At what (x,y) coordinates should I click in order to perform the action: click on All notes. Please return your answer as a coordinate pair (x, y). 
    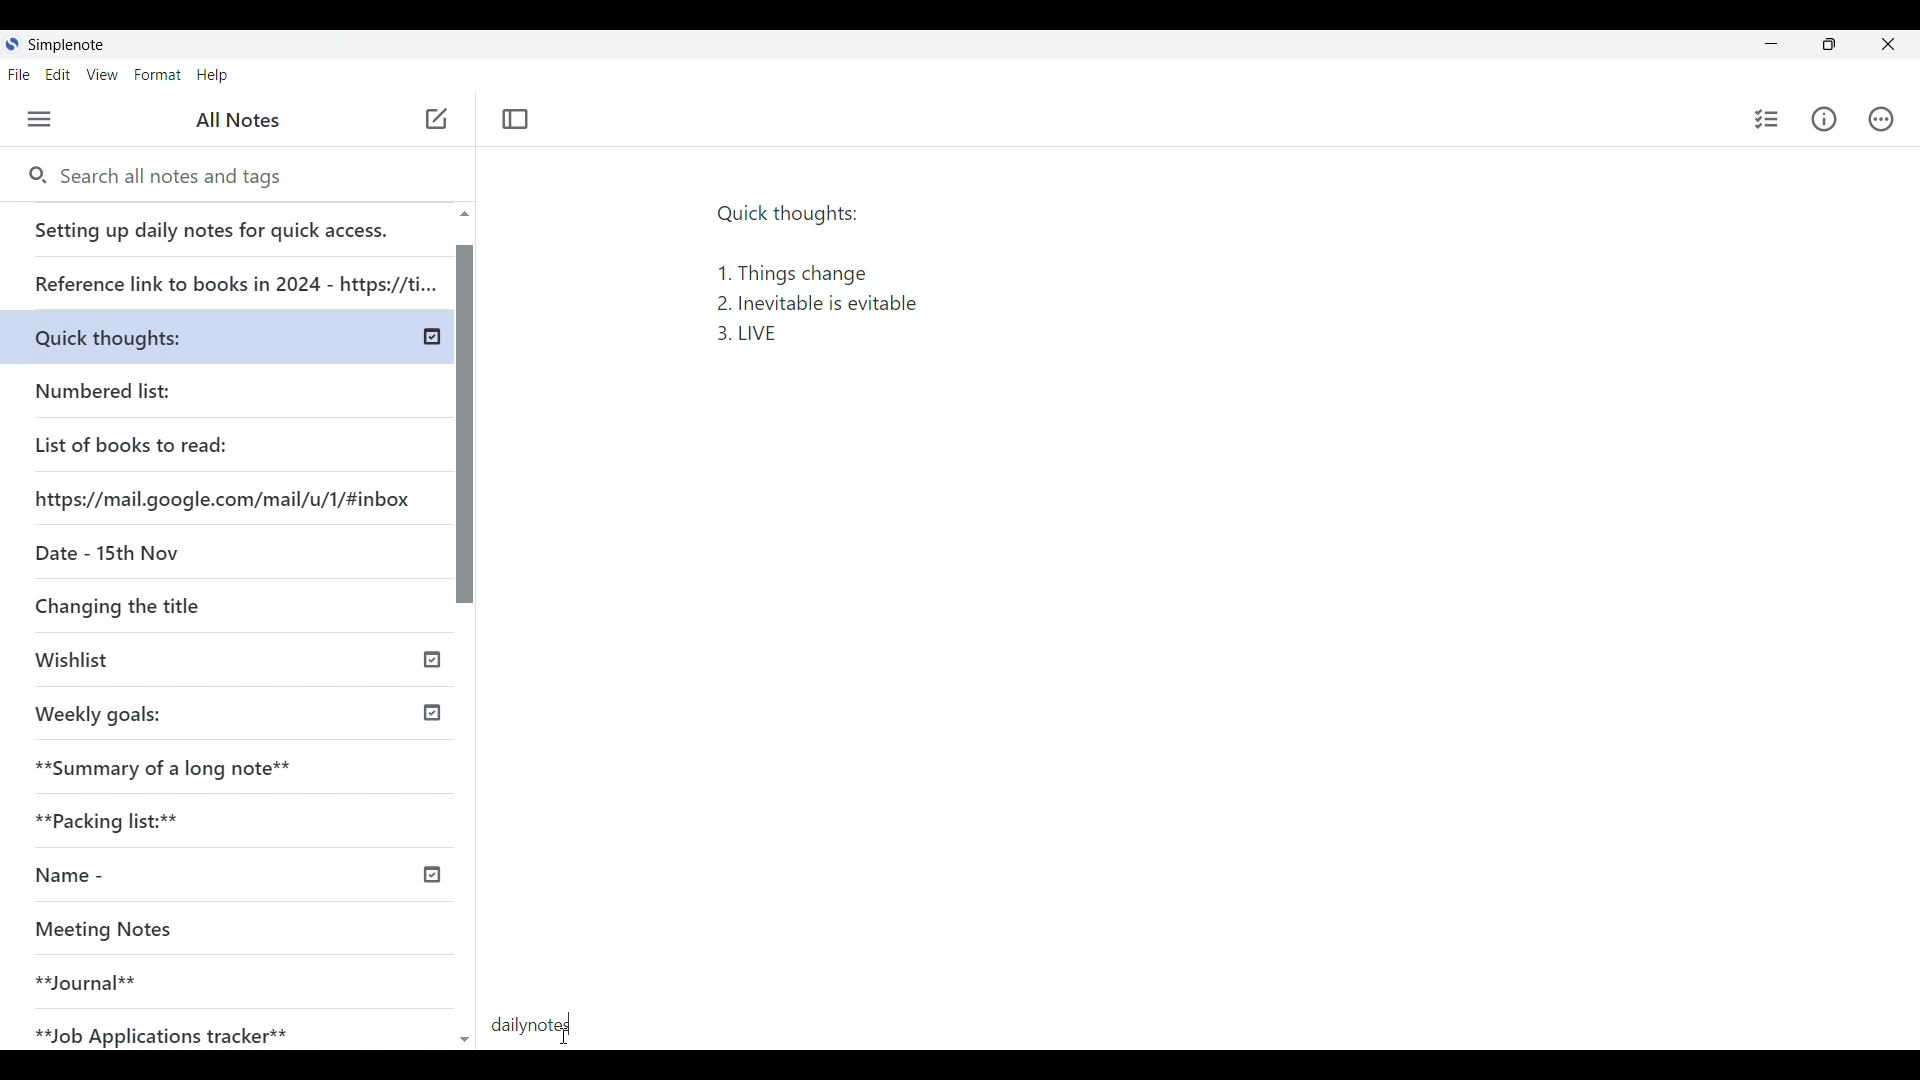
    Looking at the image, I should click on (238, 120).